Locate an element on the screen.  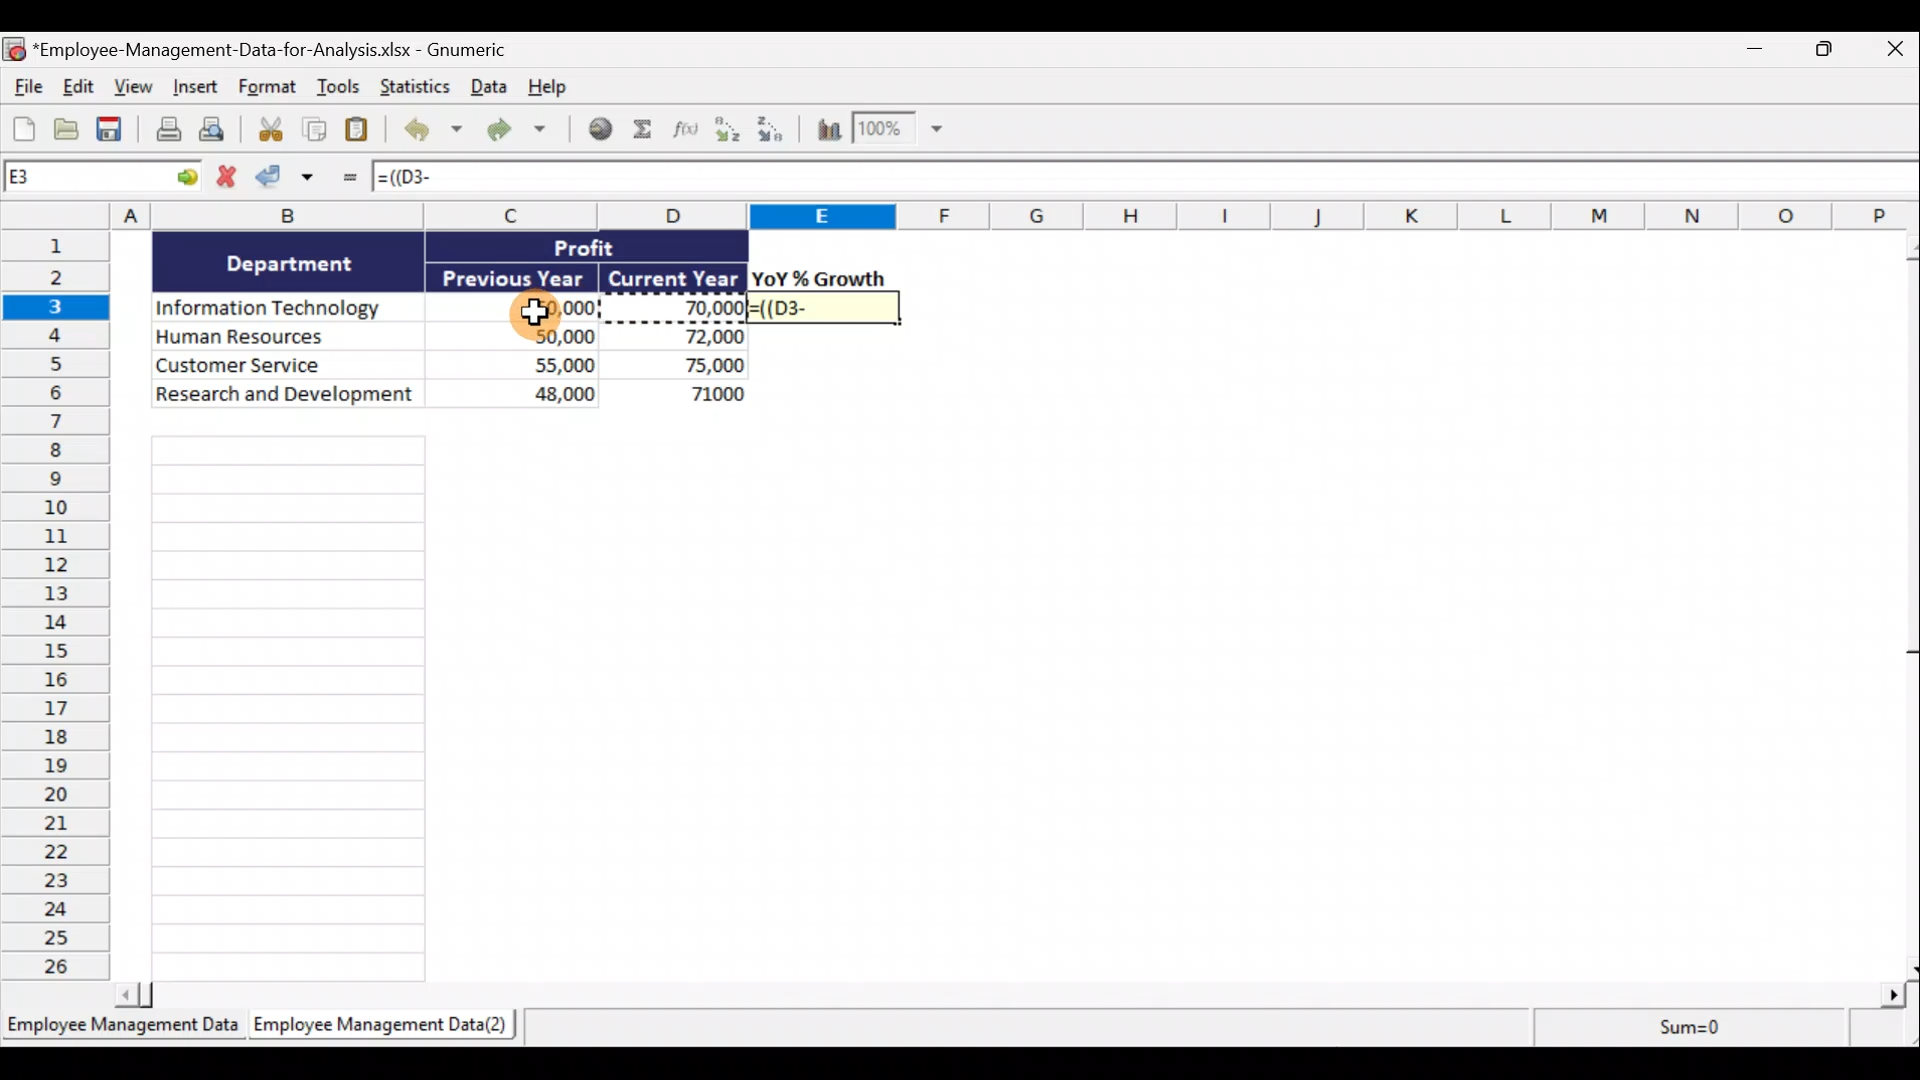
Scroll bar is located at coordinates (1010, 998).